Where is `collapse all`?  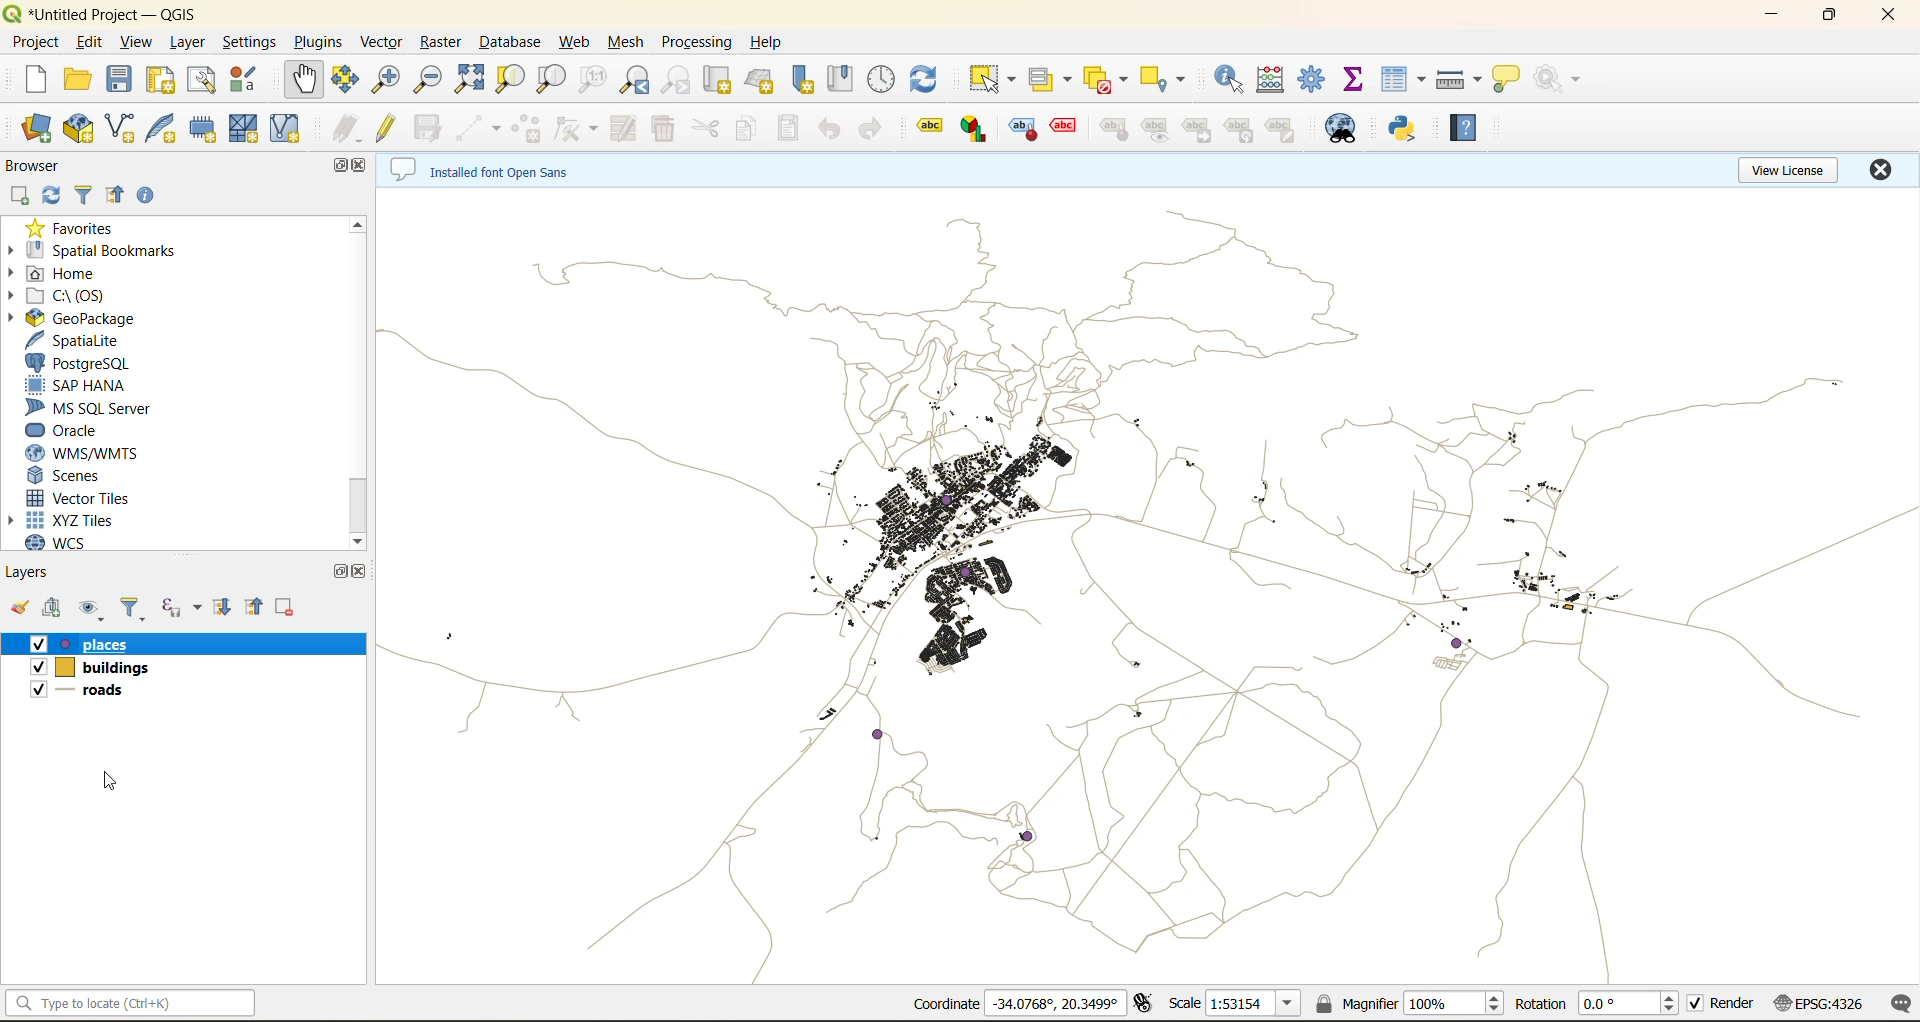 collapse all is located at coordinates (115, 199).